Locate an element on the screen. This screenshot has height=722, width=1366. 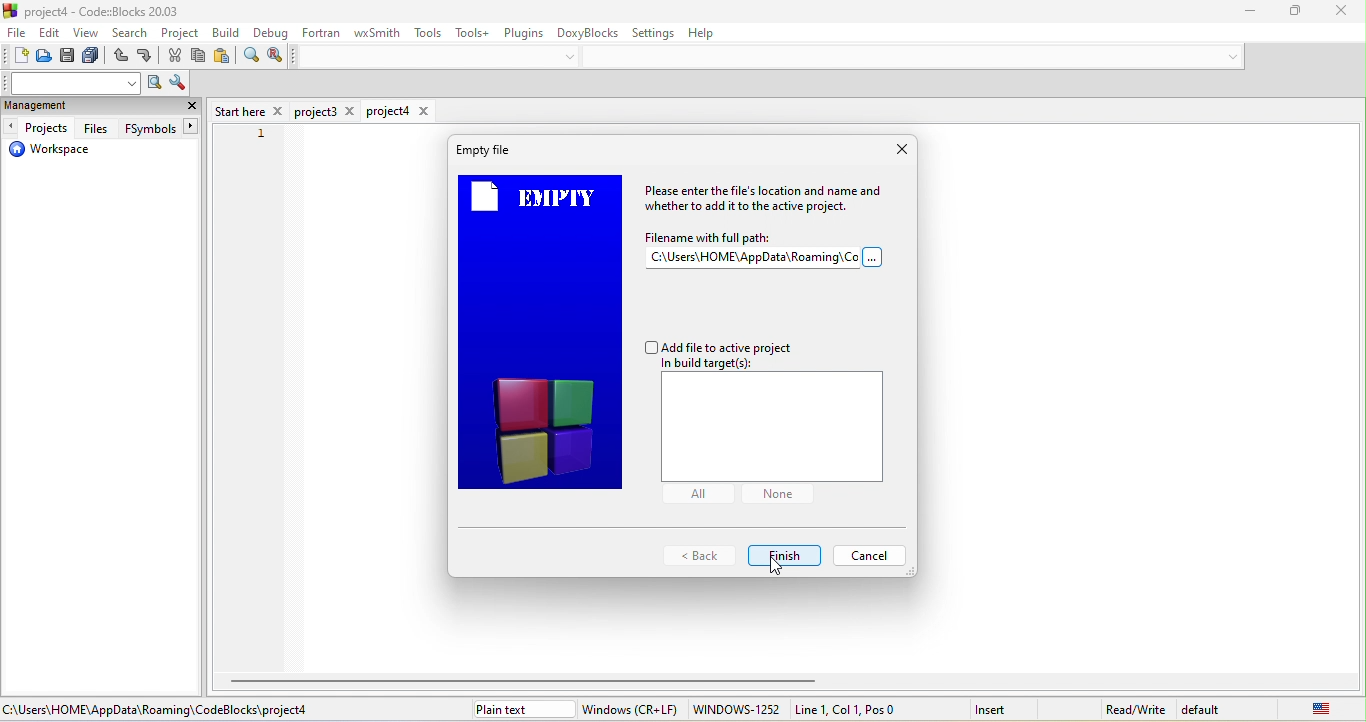
save is located at coordinates (70, 58).